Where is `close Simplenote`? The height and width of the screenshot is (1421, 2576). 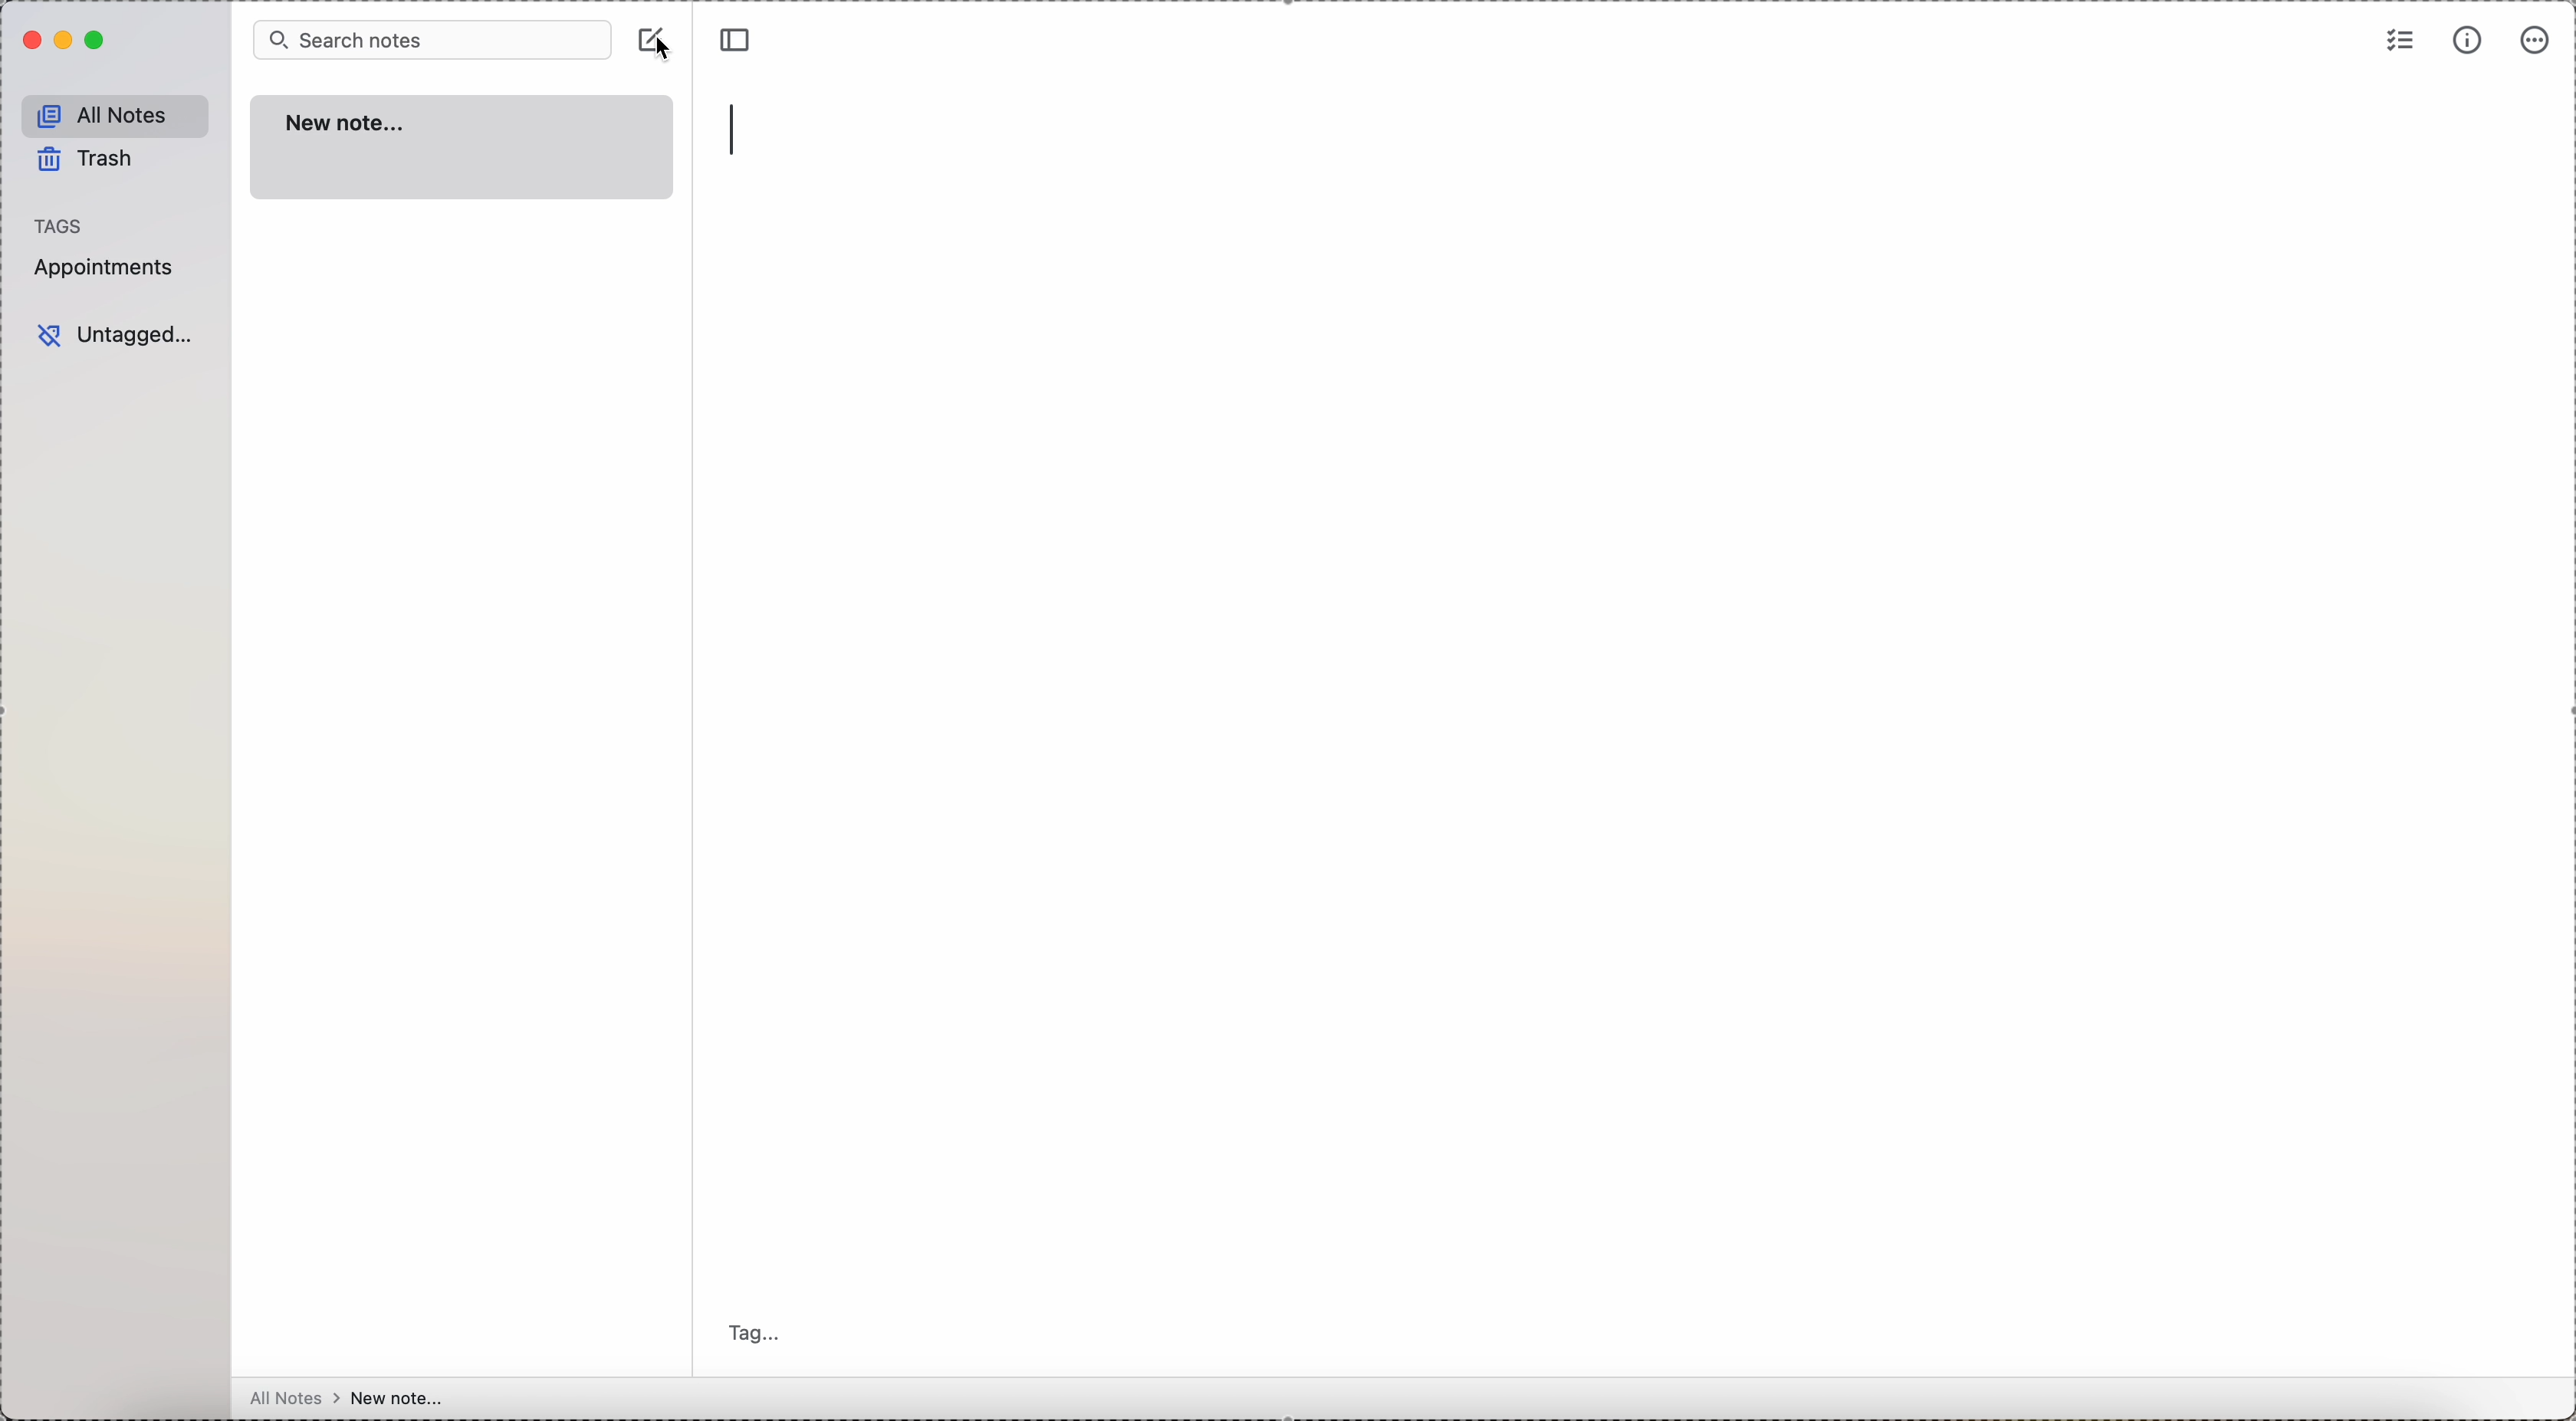 close Simplenote is located at coordinates (28, 40).